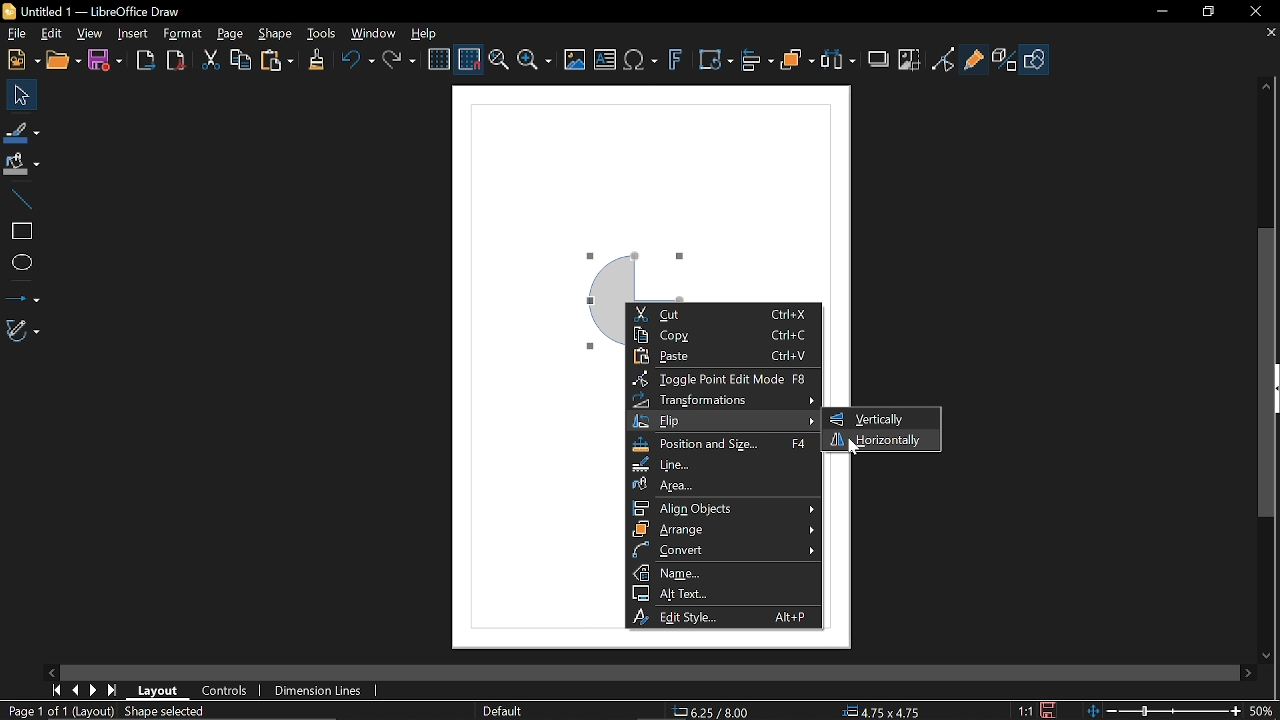 The height and width of the screenshot is (720, 1280). Describe the element at coordinates (715, 712) in the screenshot. I see `6.25/8.00(cursor position)` at that location.